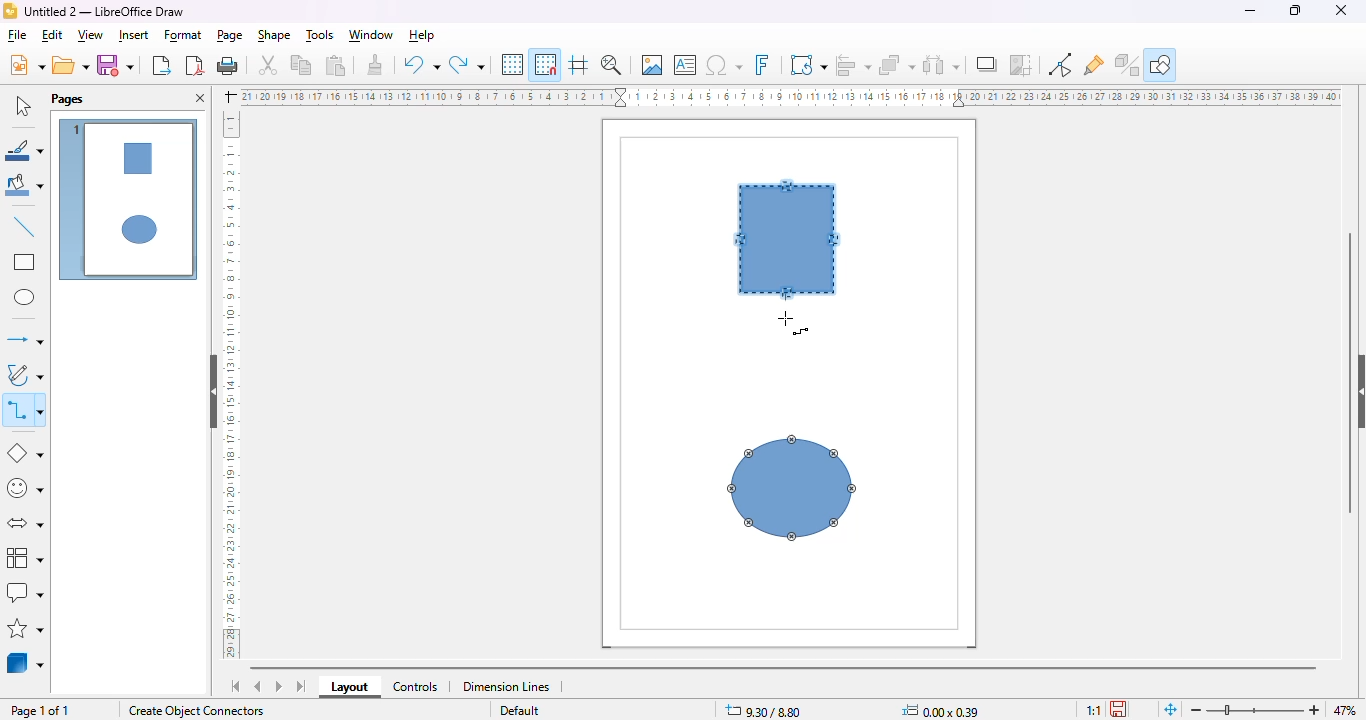  Describe the element at coordinates (199, 99) in the screenshot. I see `close pane` at that location.